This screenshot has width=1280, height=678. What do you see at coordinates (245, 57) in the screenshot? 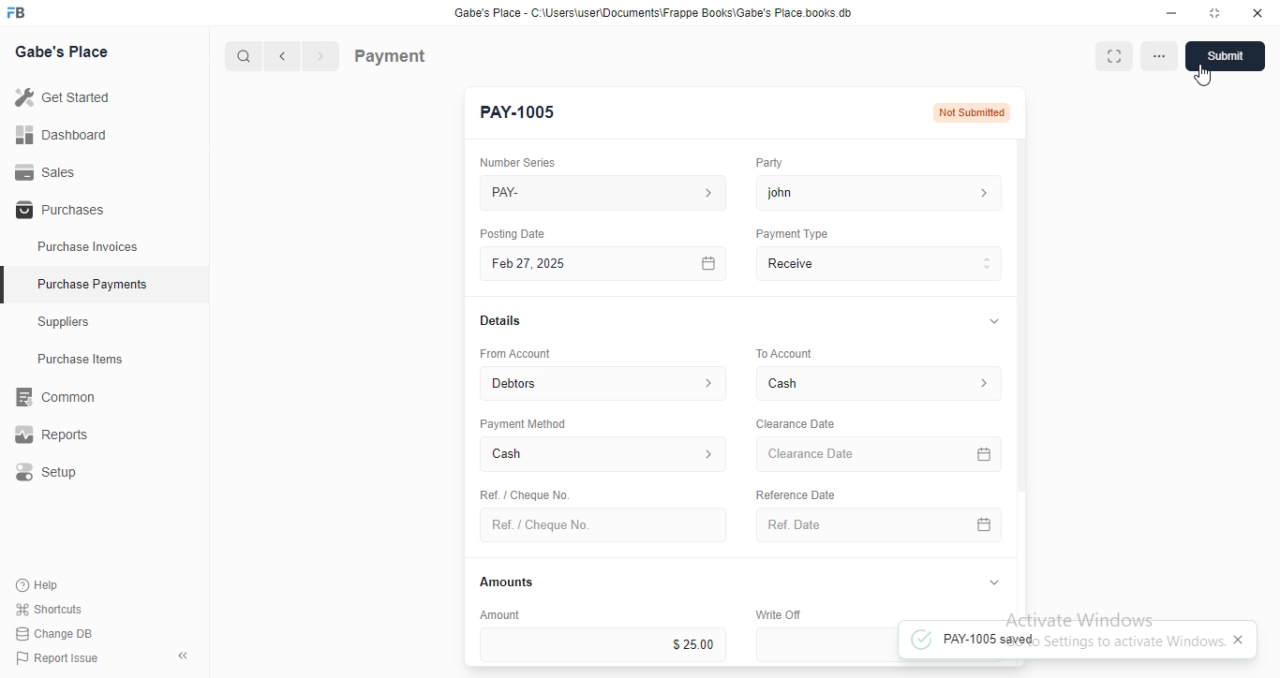
I see `search` at bounding box center [245, 57].